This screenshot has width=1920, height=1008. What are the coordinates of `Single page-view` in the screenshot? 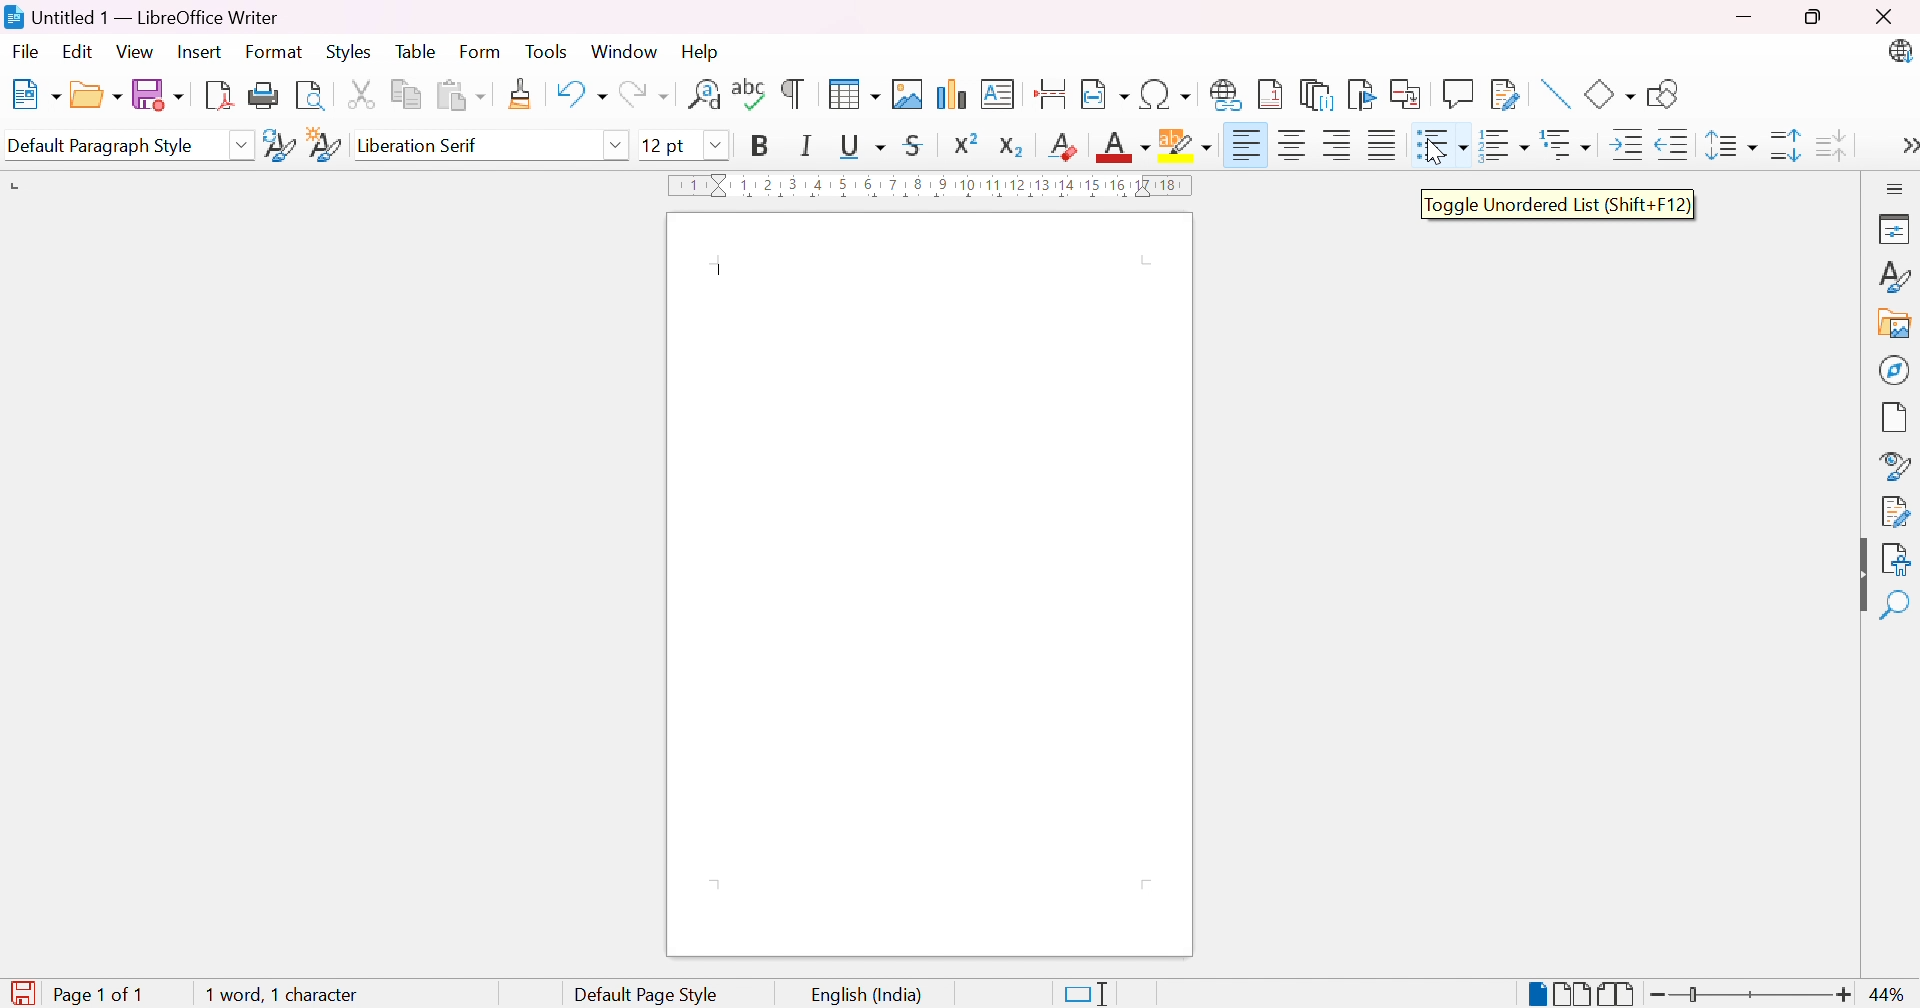 It's located at (1535, 995).